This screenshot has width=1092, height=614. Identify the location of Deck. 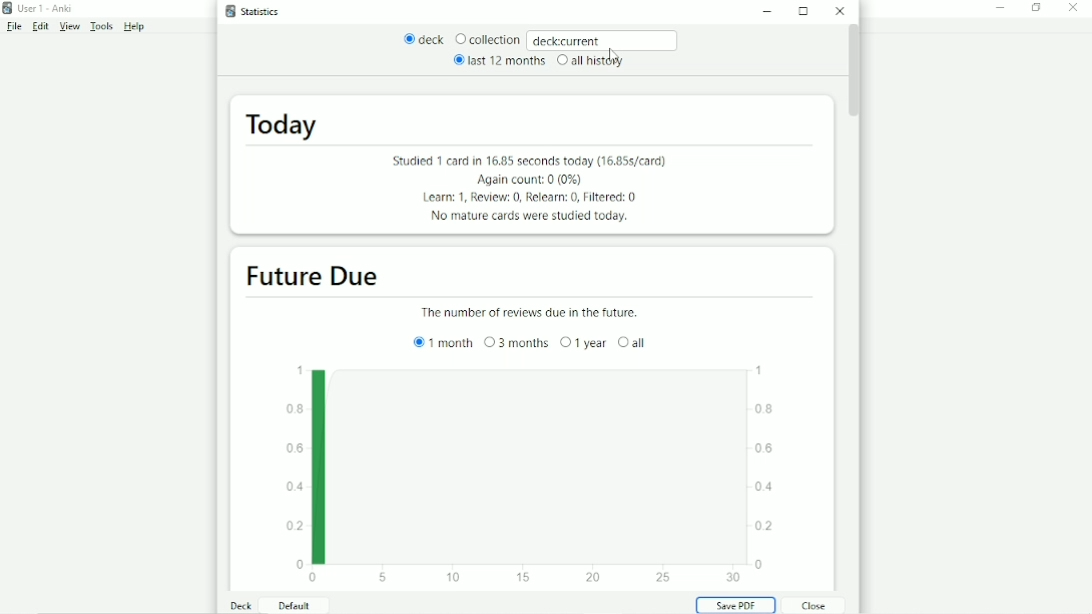
(238, 605).